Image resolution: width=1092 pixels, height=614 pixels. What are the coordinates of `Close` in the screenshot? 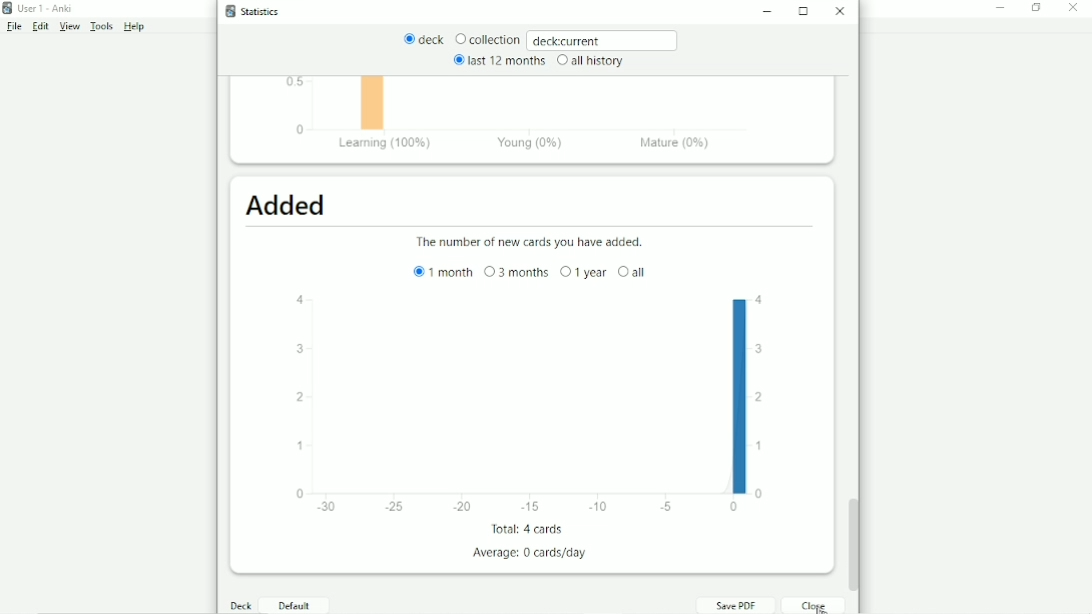 It's located at (1076, 8).